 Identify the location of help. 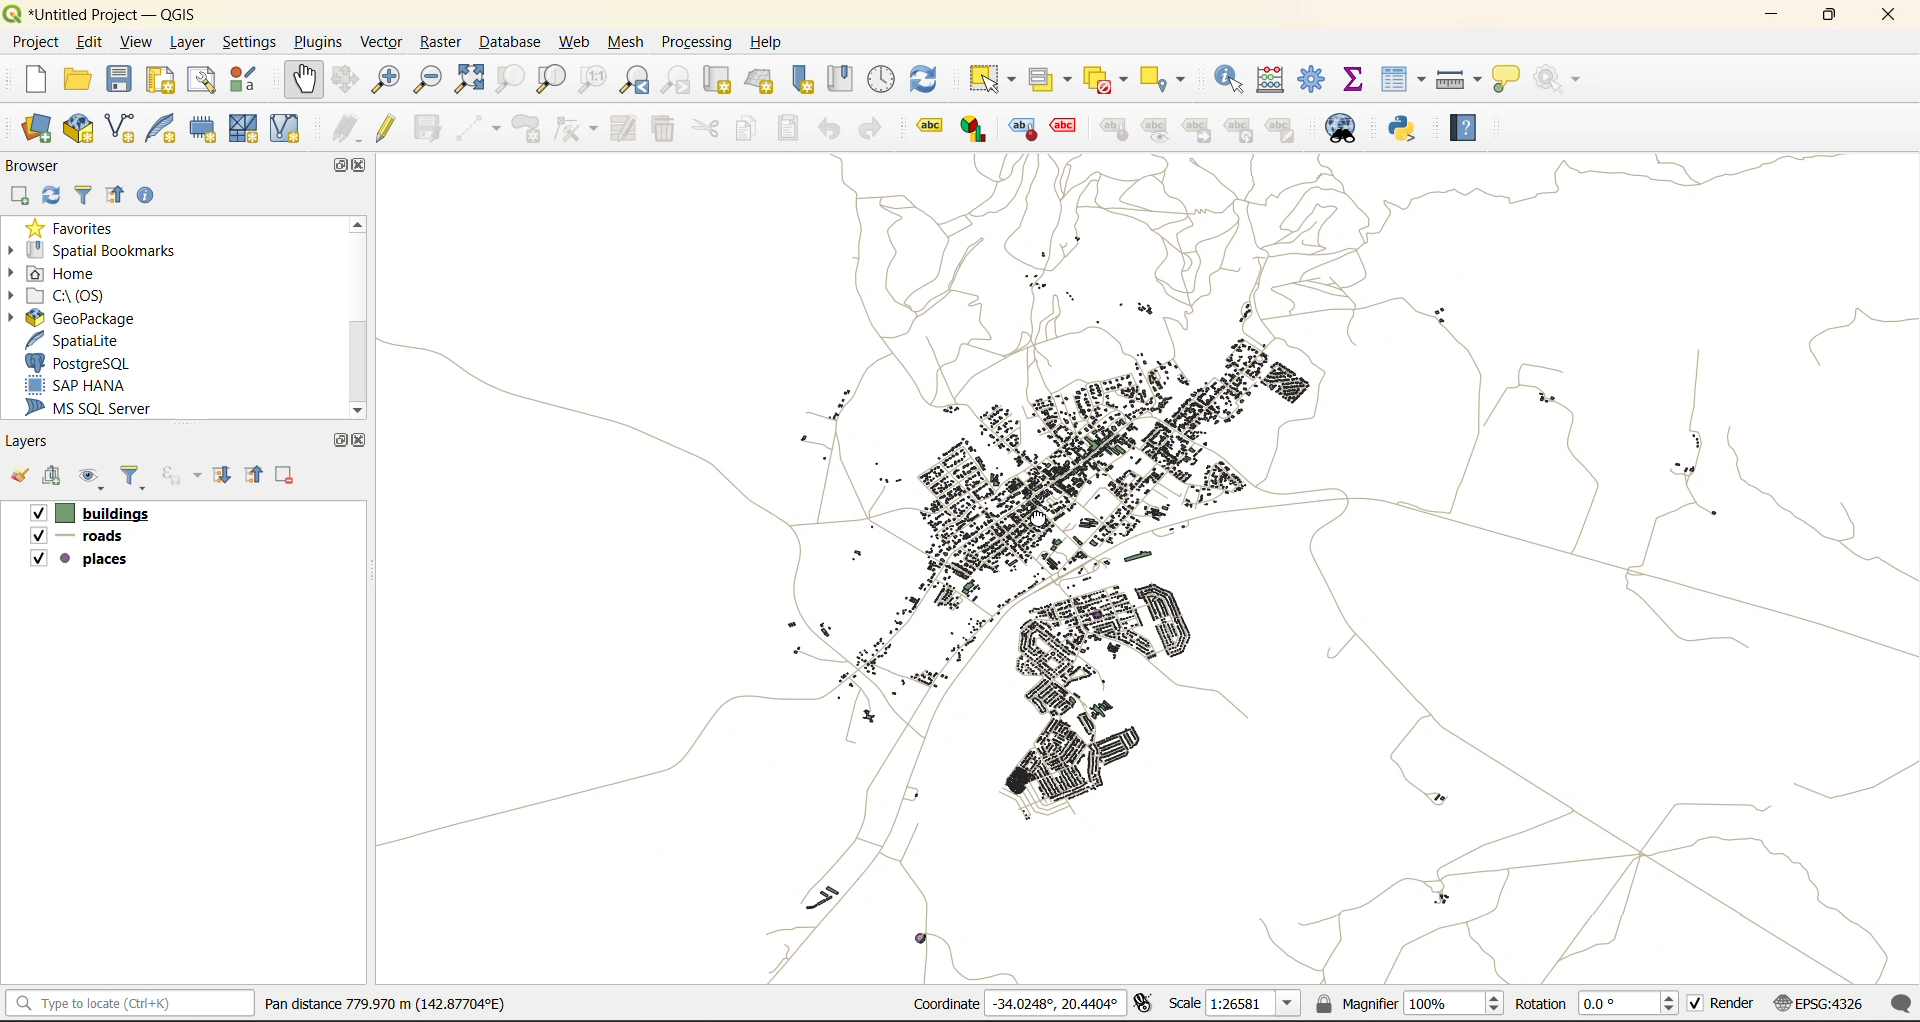
(769, 43).